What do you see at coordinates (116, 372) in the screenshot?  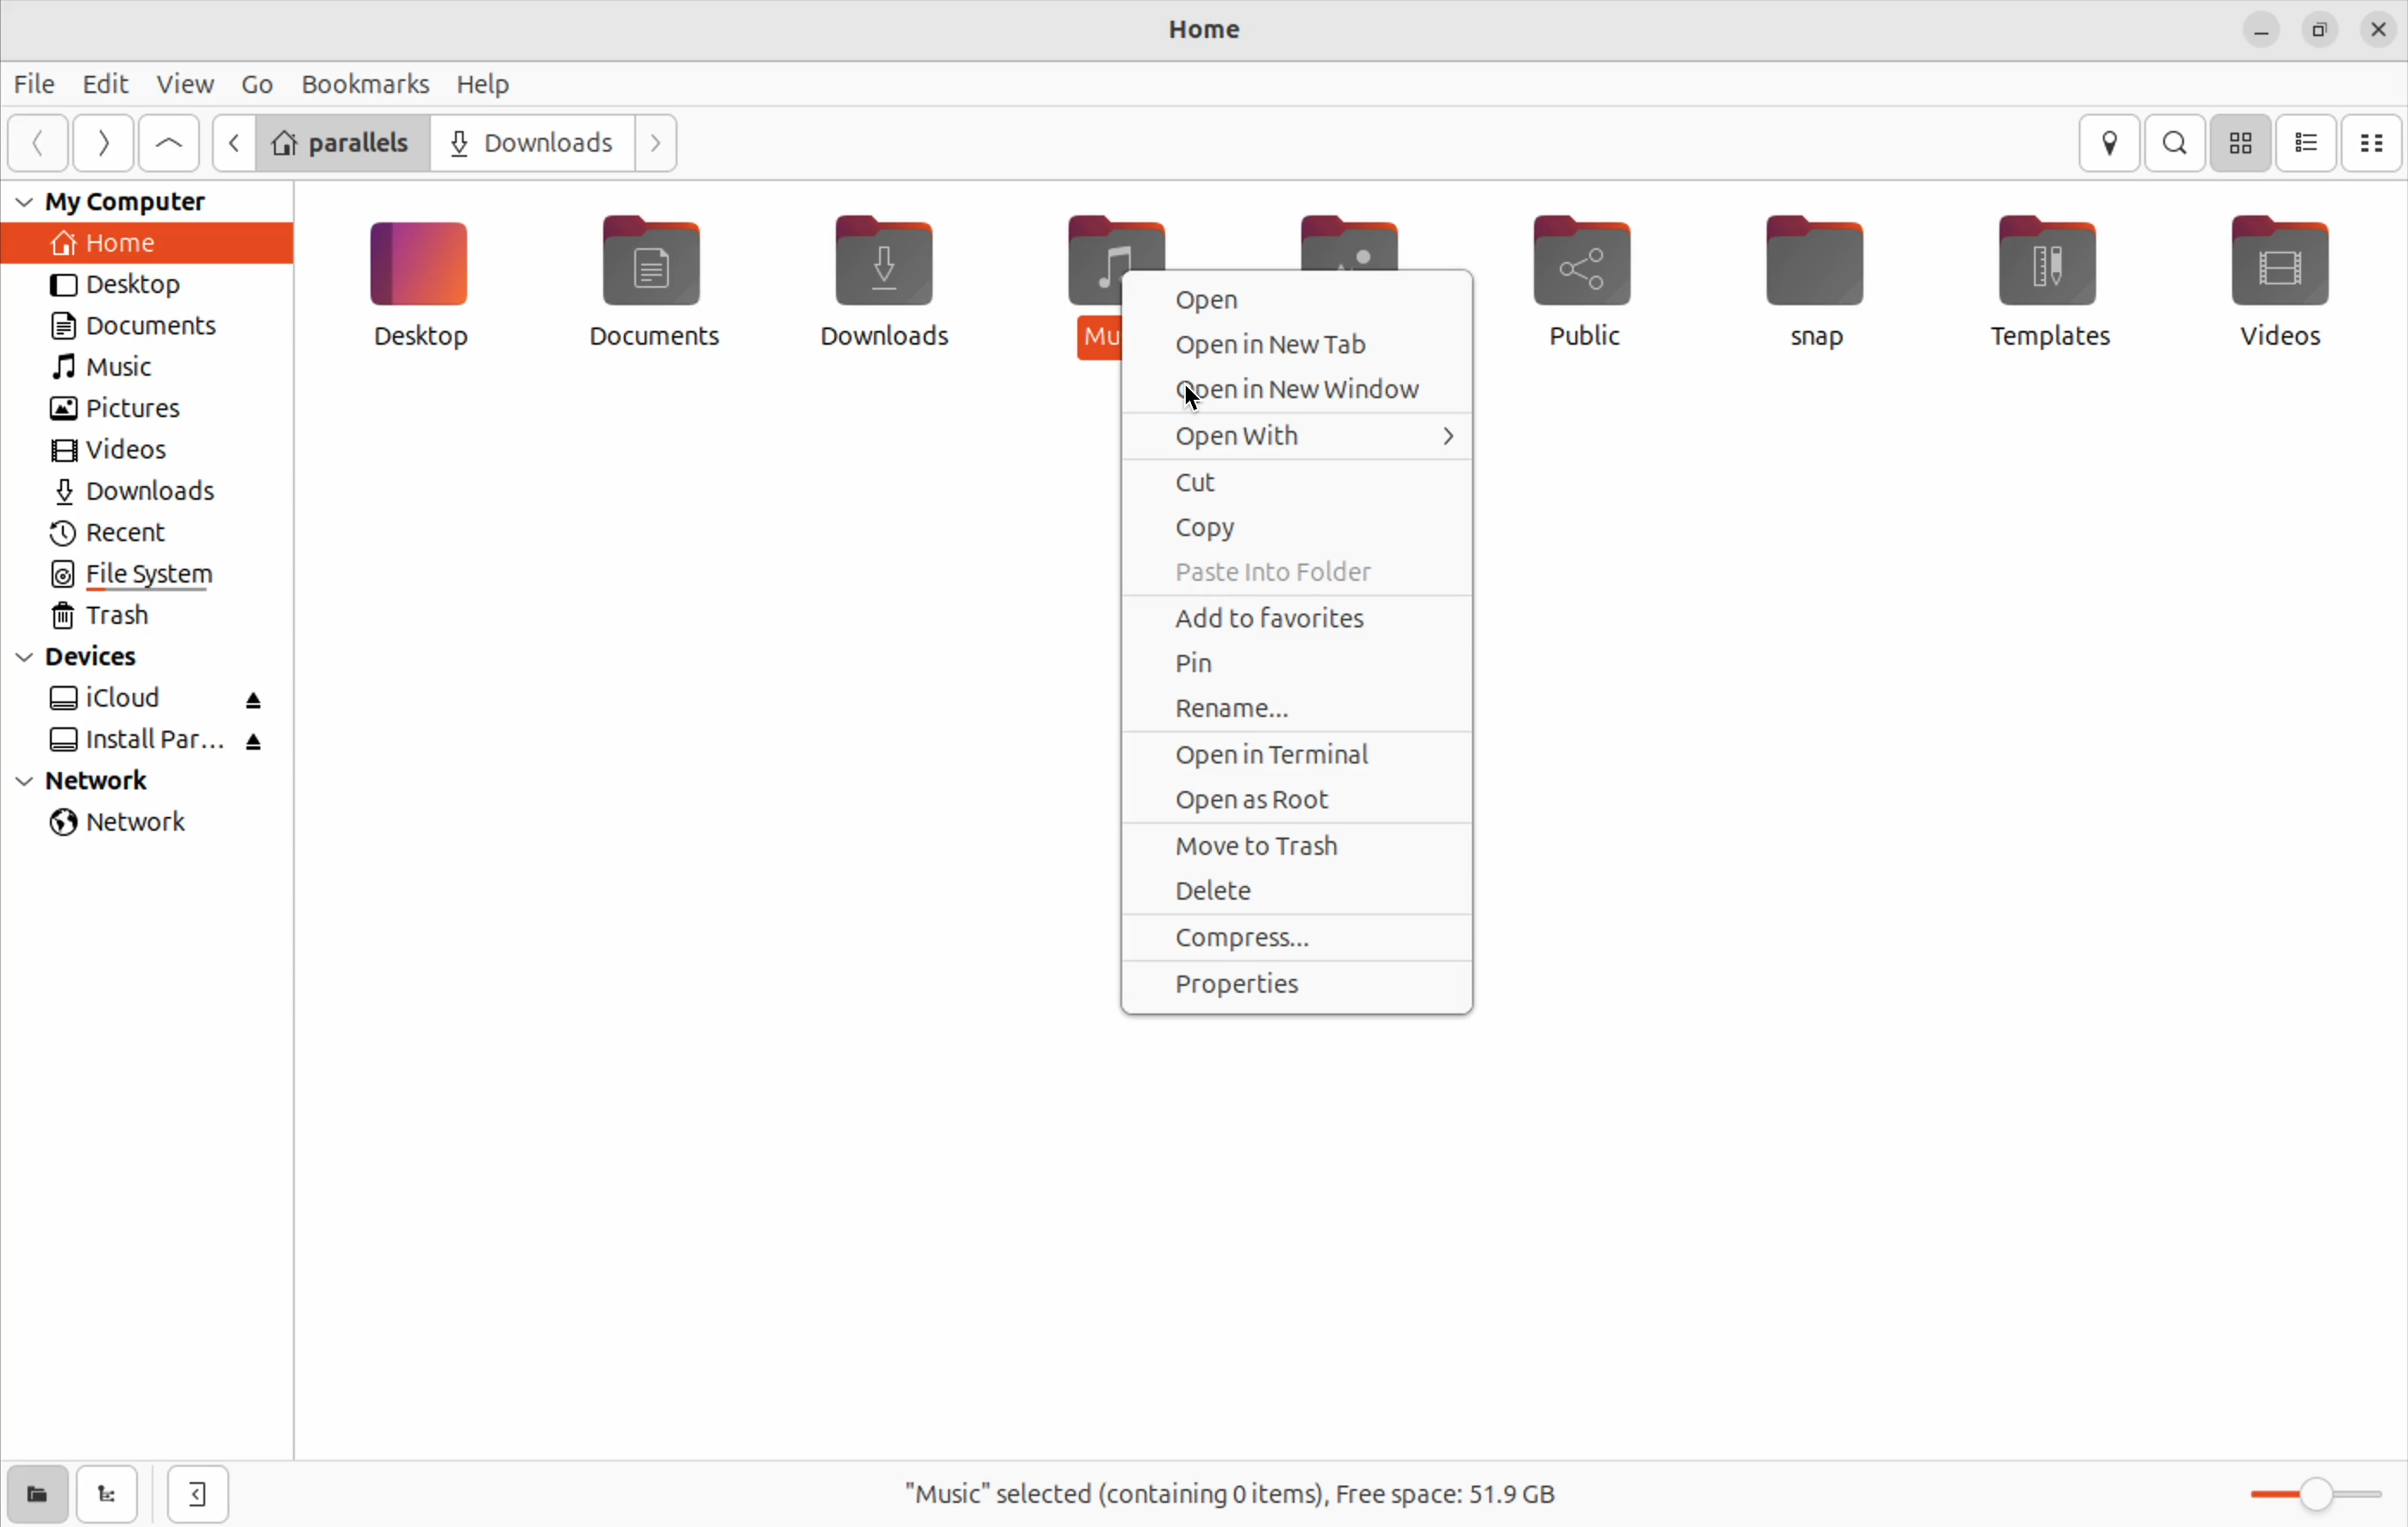 I see `music` at bounding box center [116, 372].